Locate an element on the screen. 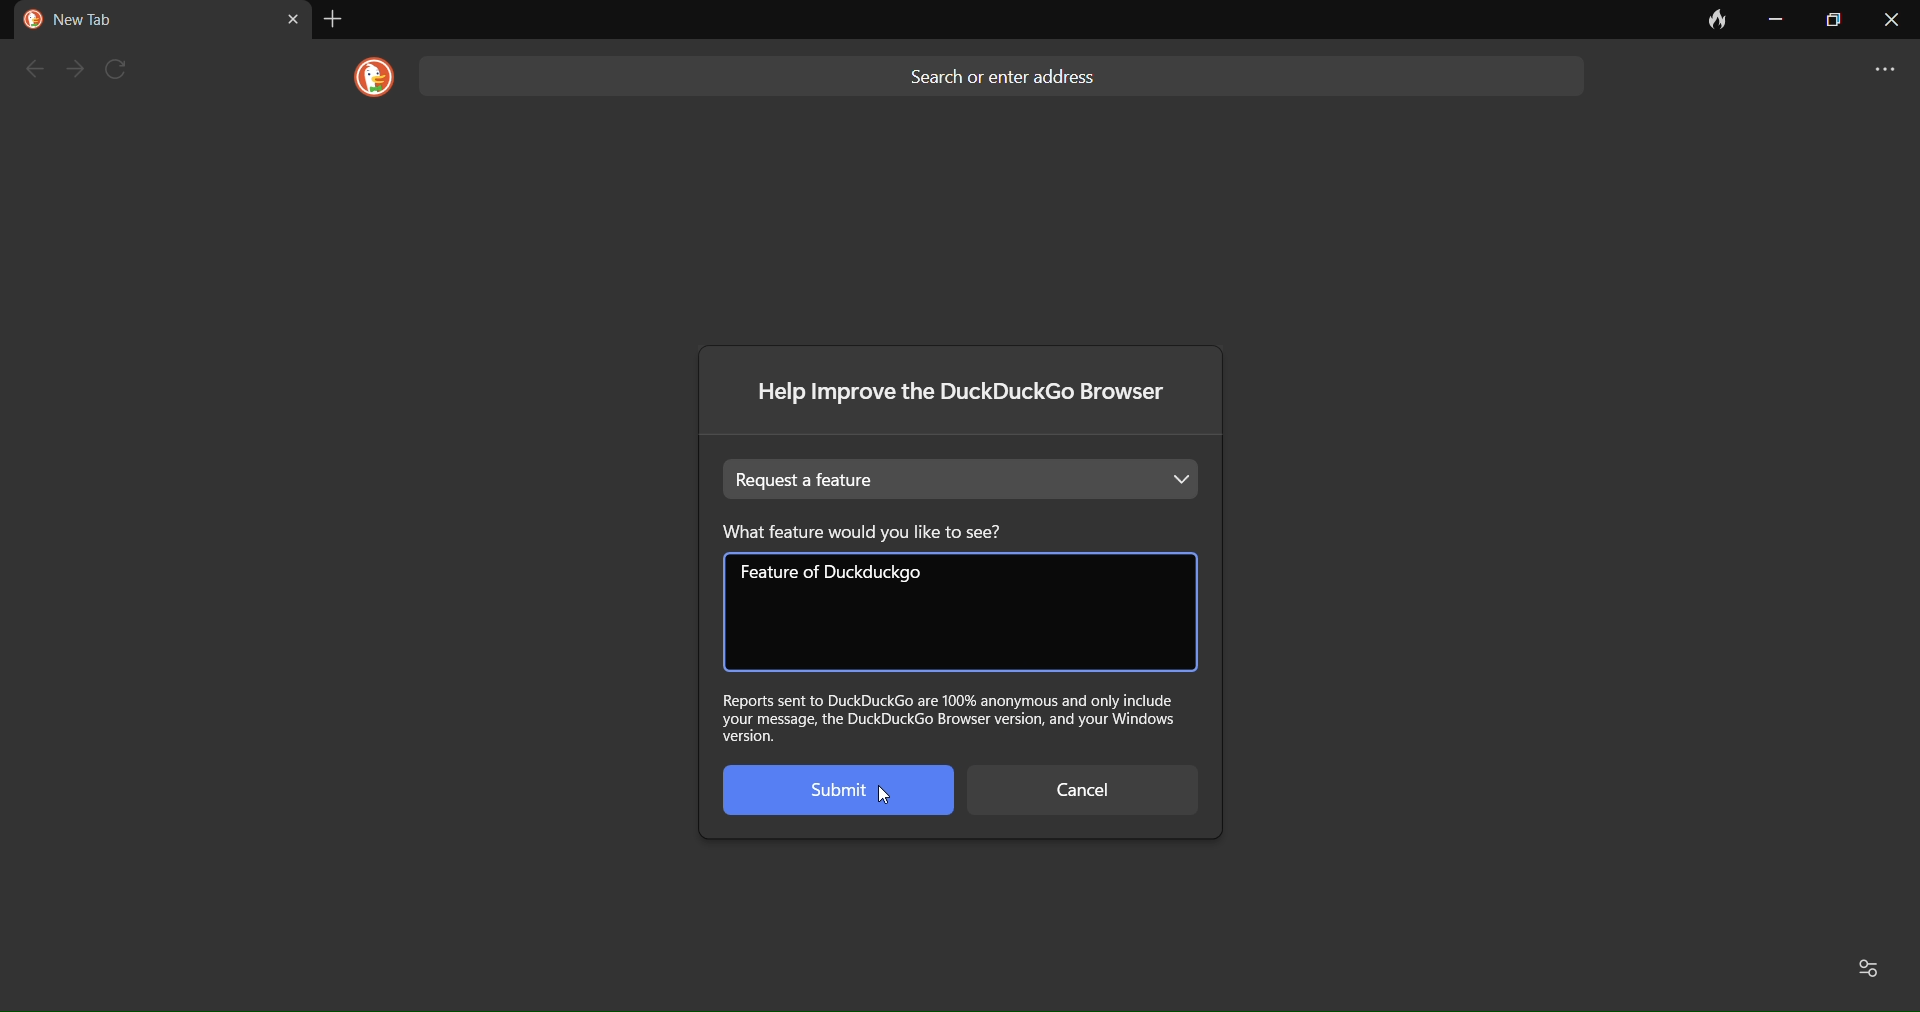 The image size is (1920, 1012). Help improve the DuckDuckGo browser is located at coordinates (967, 397).